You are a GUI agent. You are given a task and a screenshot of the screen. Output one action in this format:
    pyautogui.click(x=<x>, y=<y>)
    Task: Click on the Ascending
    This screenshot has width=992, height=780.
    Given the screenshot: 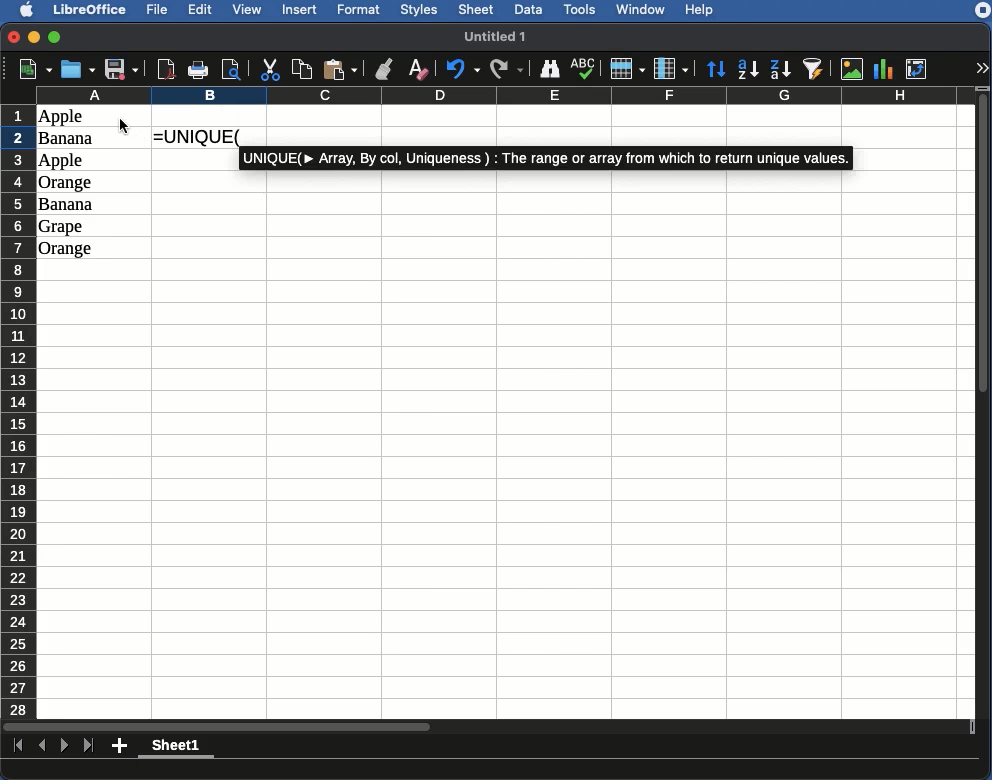 What is the action you would take?
    pyautogui.click(x=750, y=69)
    